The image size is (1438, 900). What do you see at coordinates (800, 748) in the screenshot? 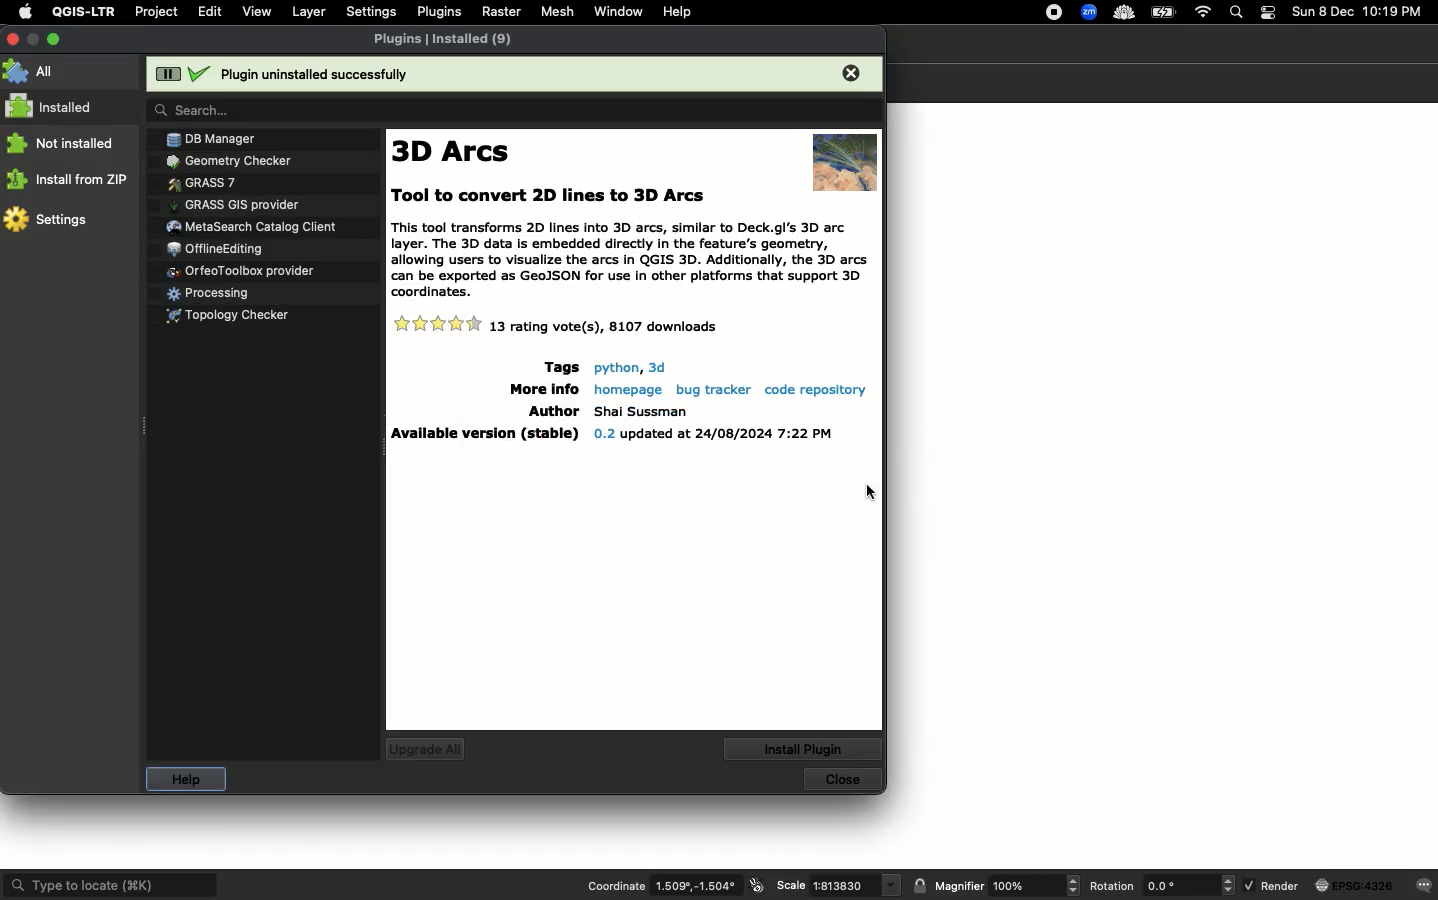
I see `Install plugin` at bounding box center [800, 748].